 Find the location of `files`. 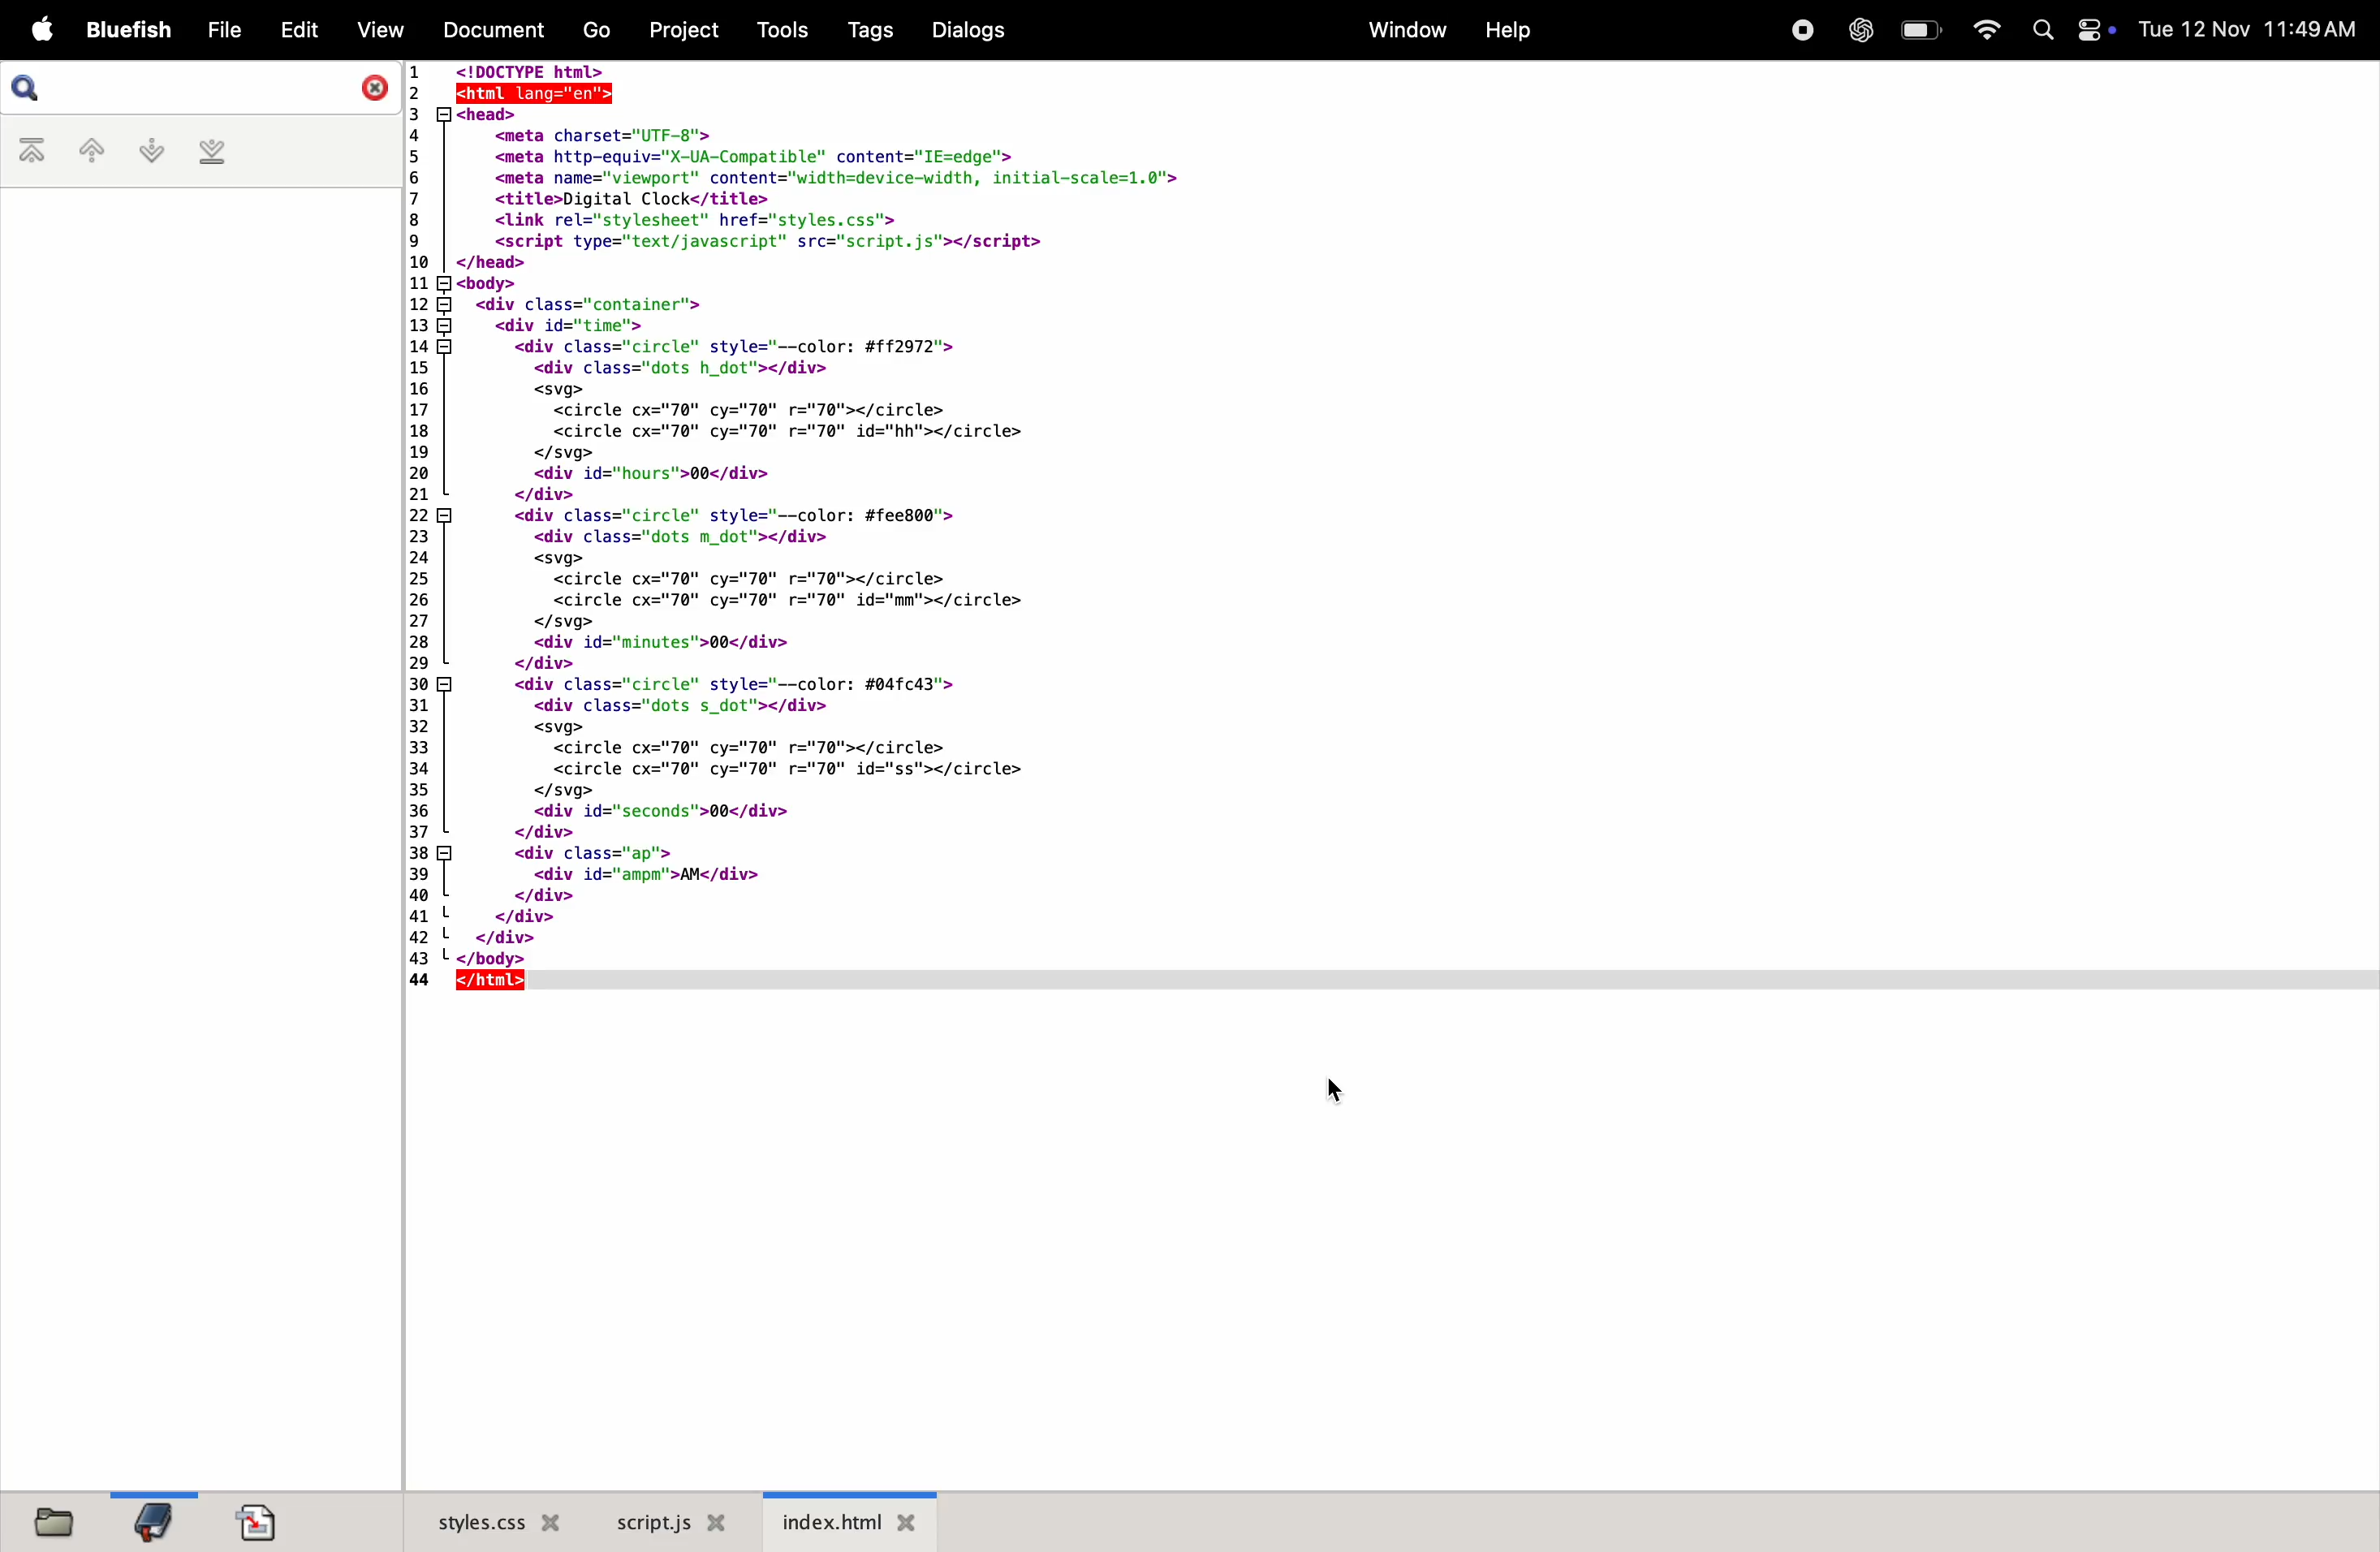

files is located at coordinates (51, 1521).